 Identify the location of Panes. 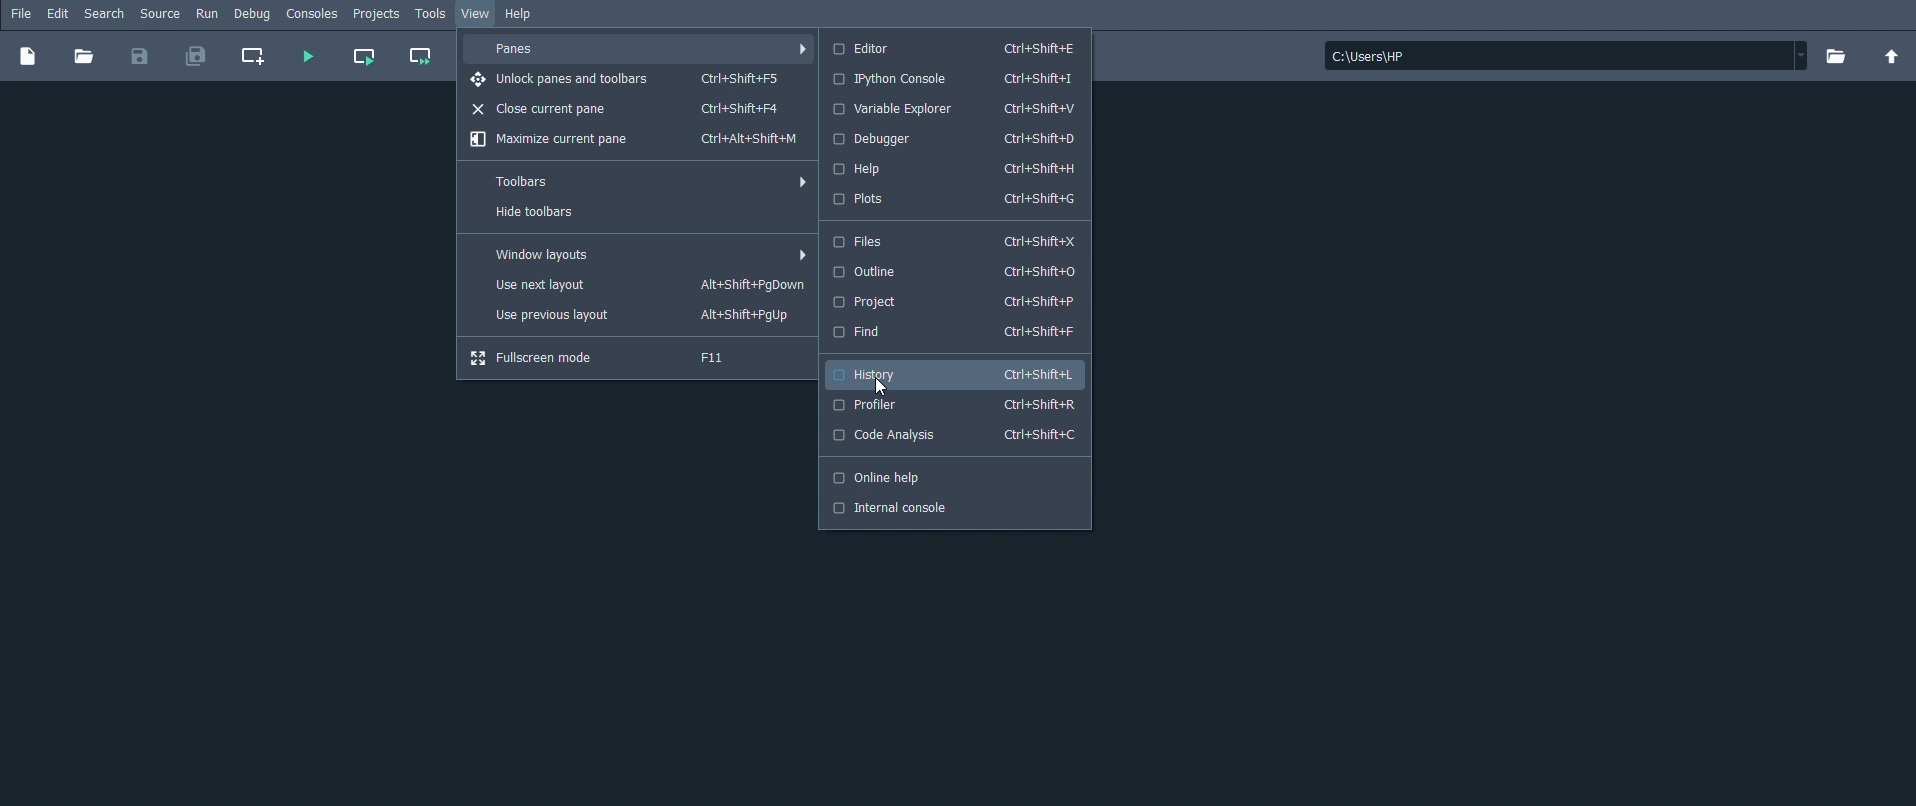
(643, 49).